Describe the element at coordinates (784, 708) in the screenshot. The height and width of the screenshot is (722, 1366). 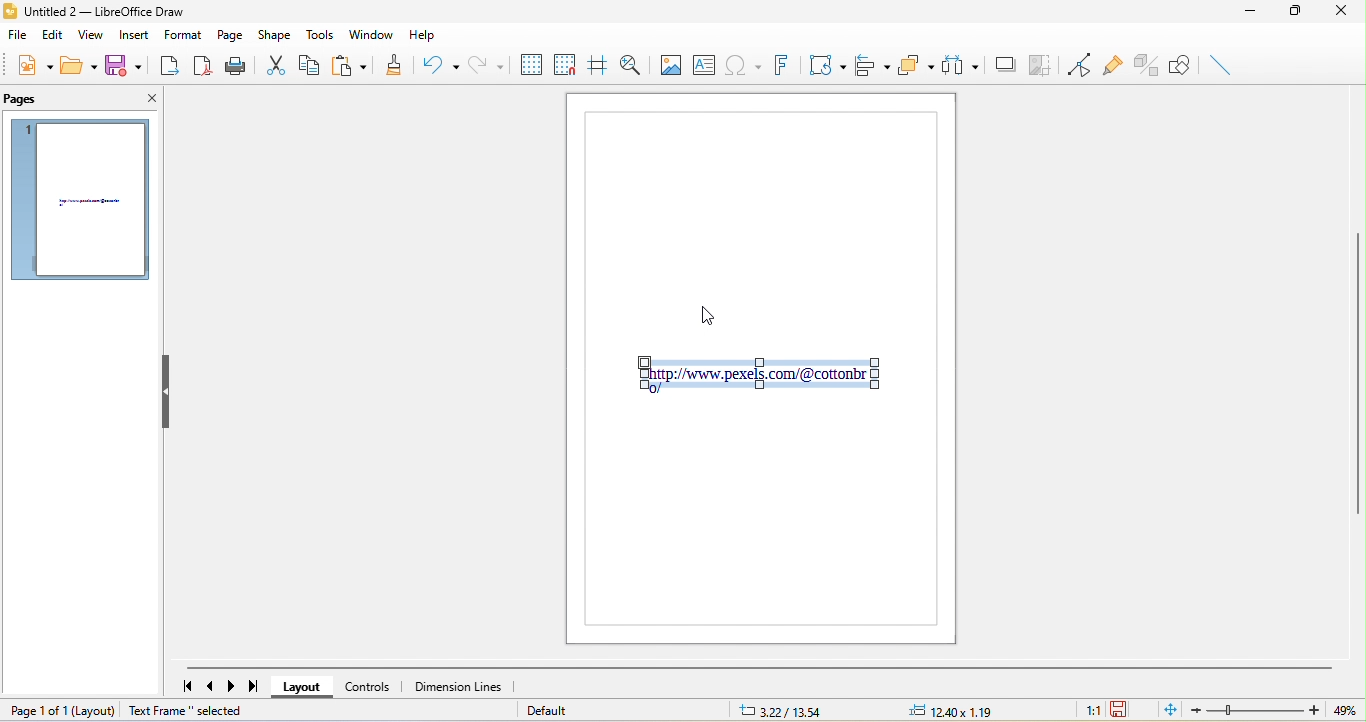
I see `3.22/13.54` at that location.